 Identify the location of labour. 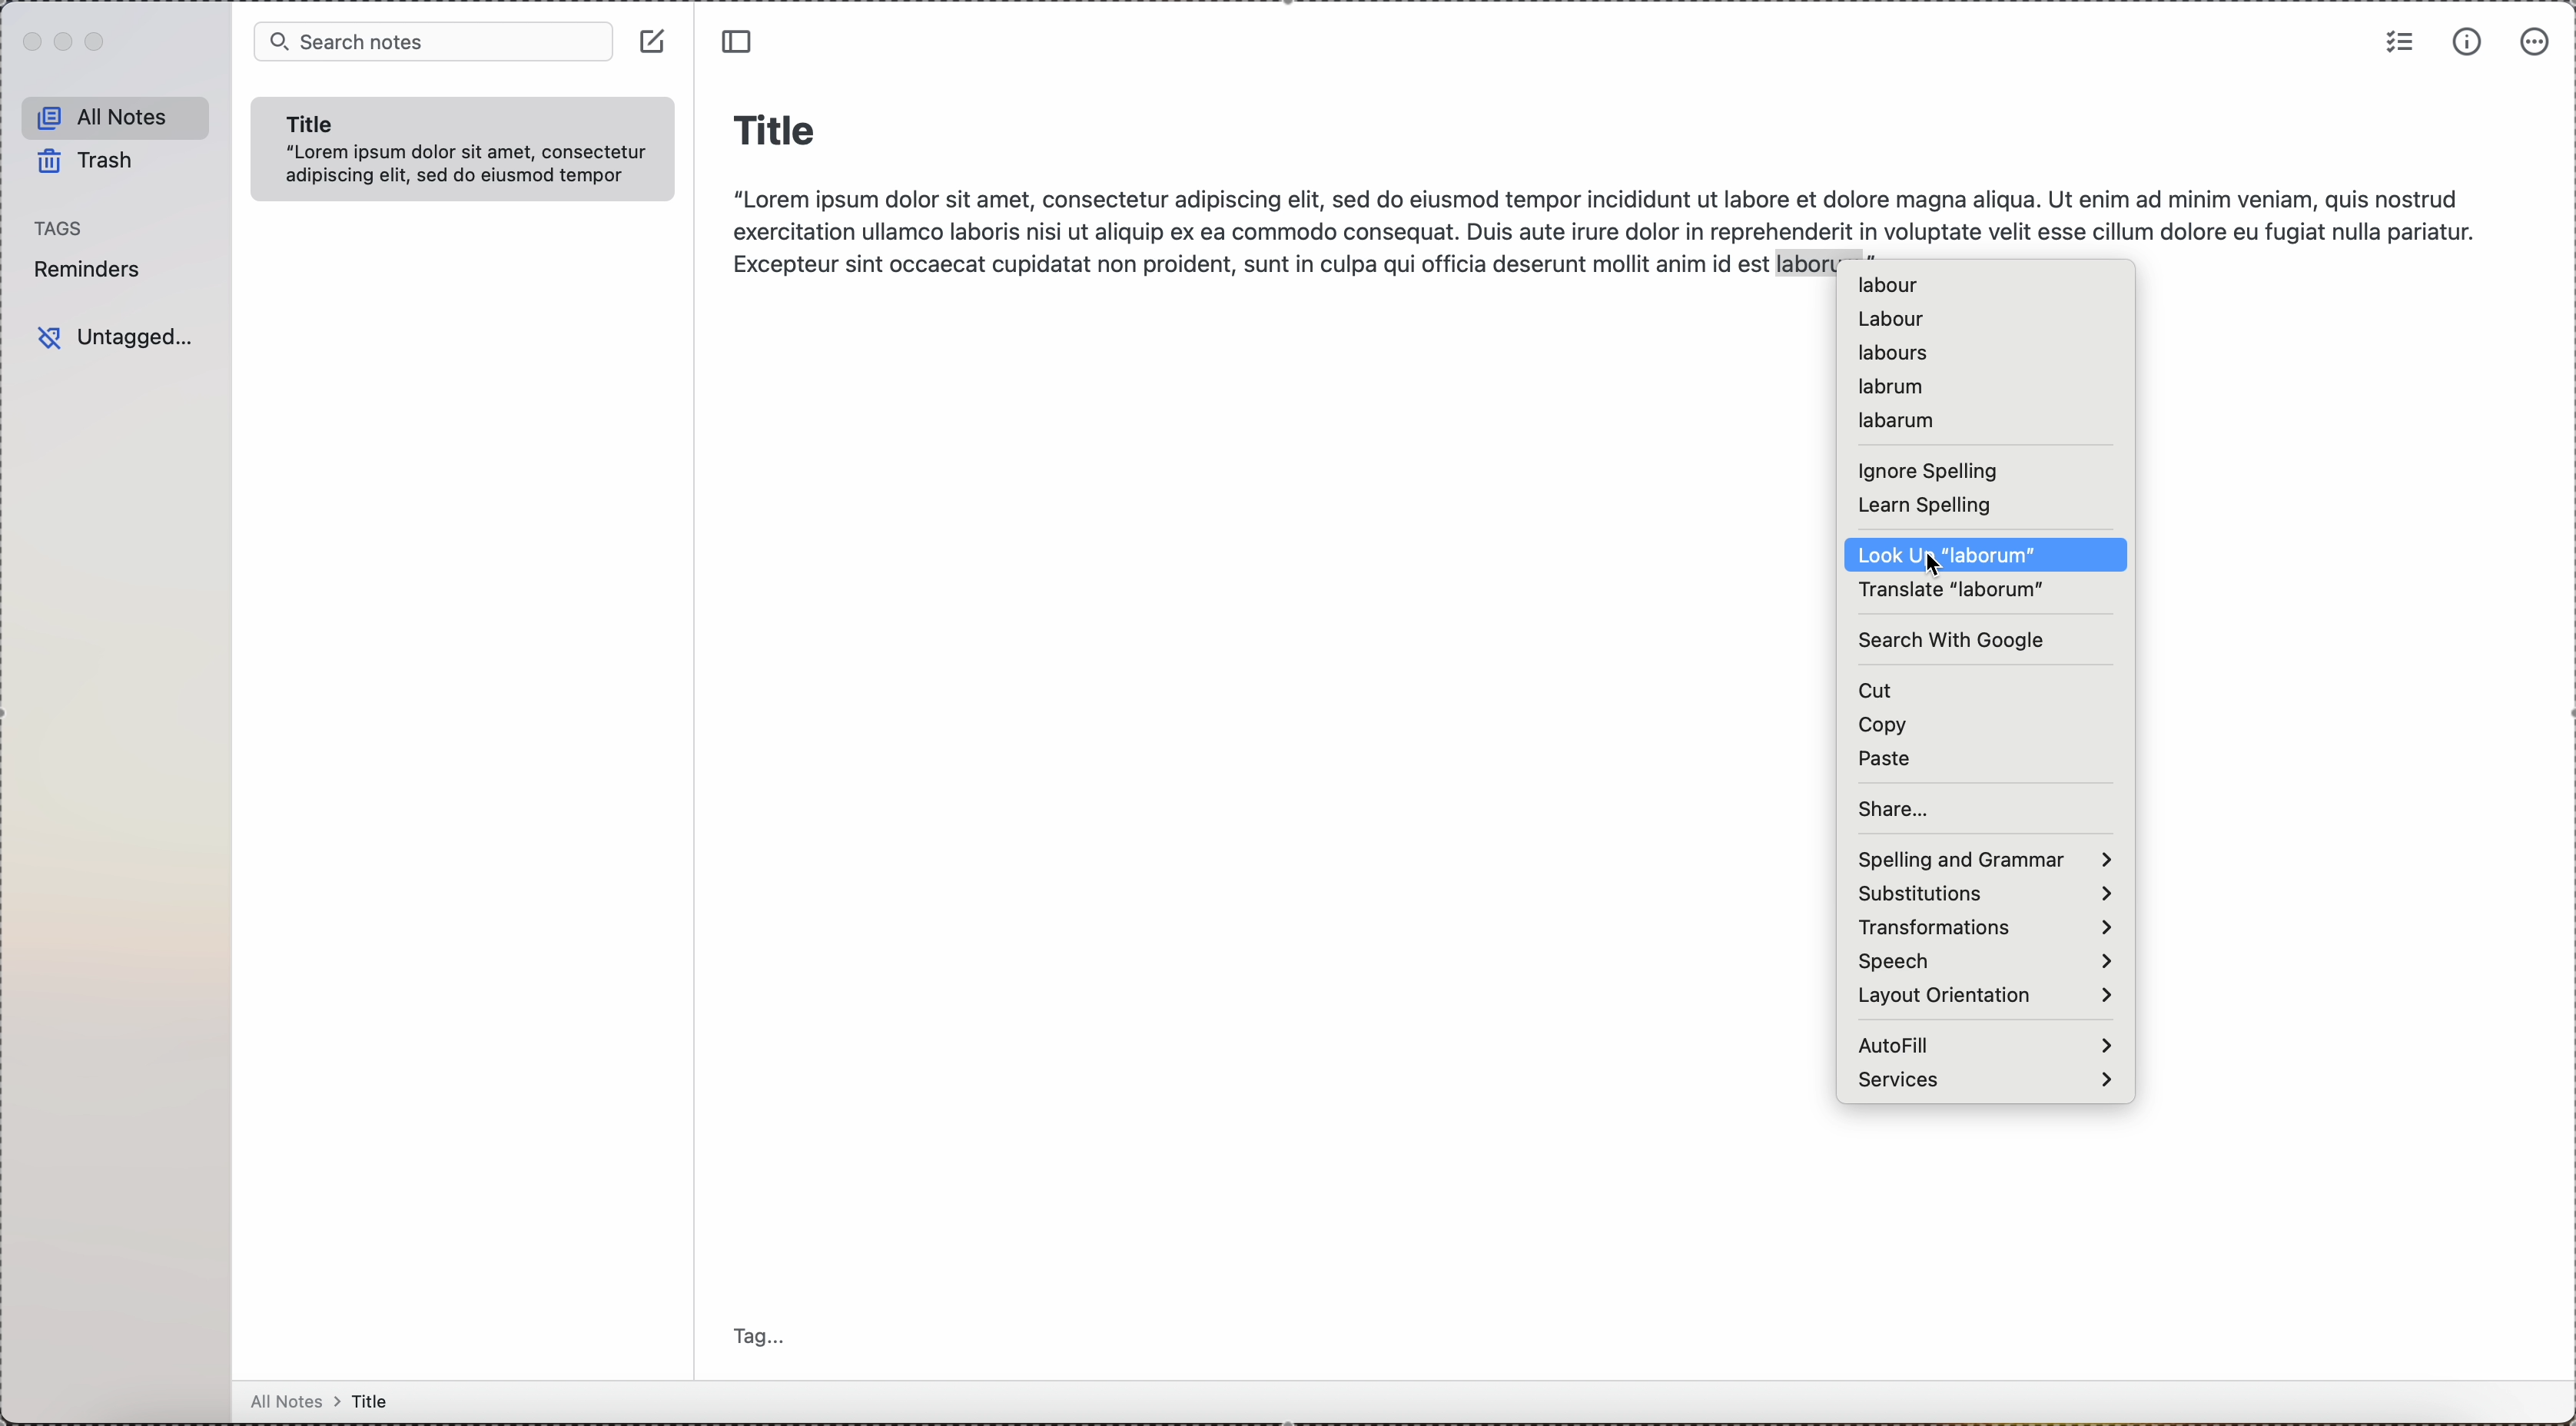
(1888, 283).